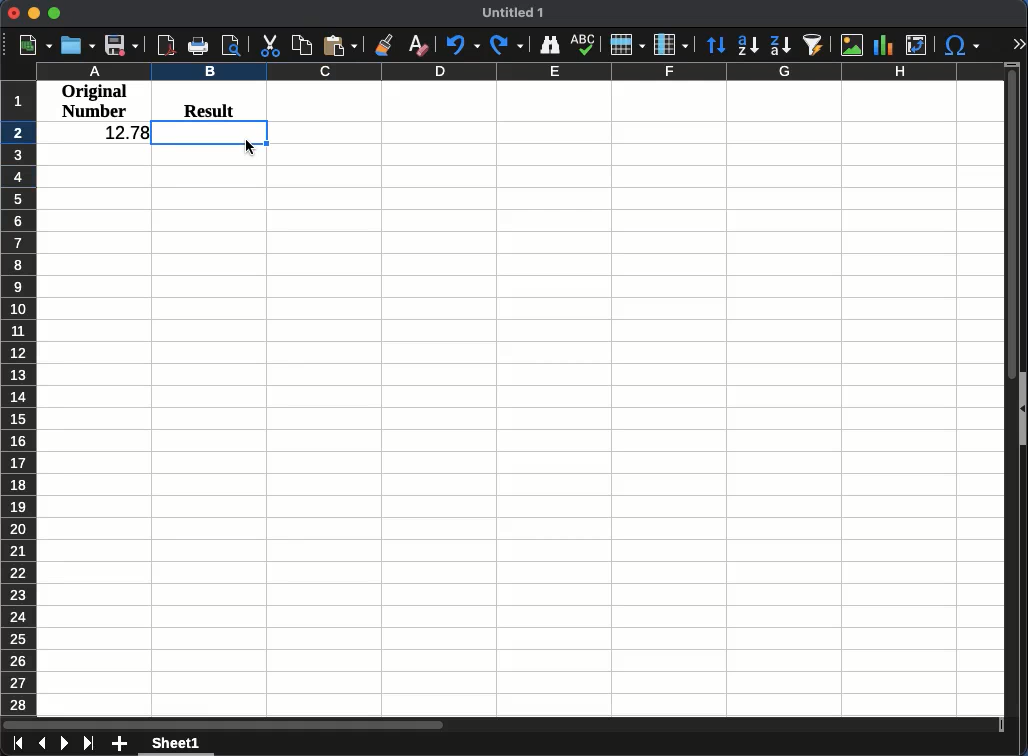 The width and height of the screenshot is (1028, 756). I want to click on clear formatting, so click(417, 47).